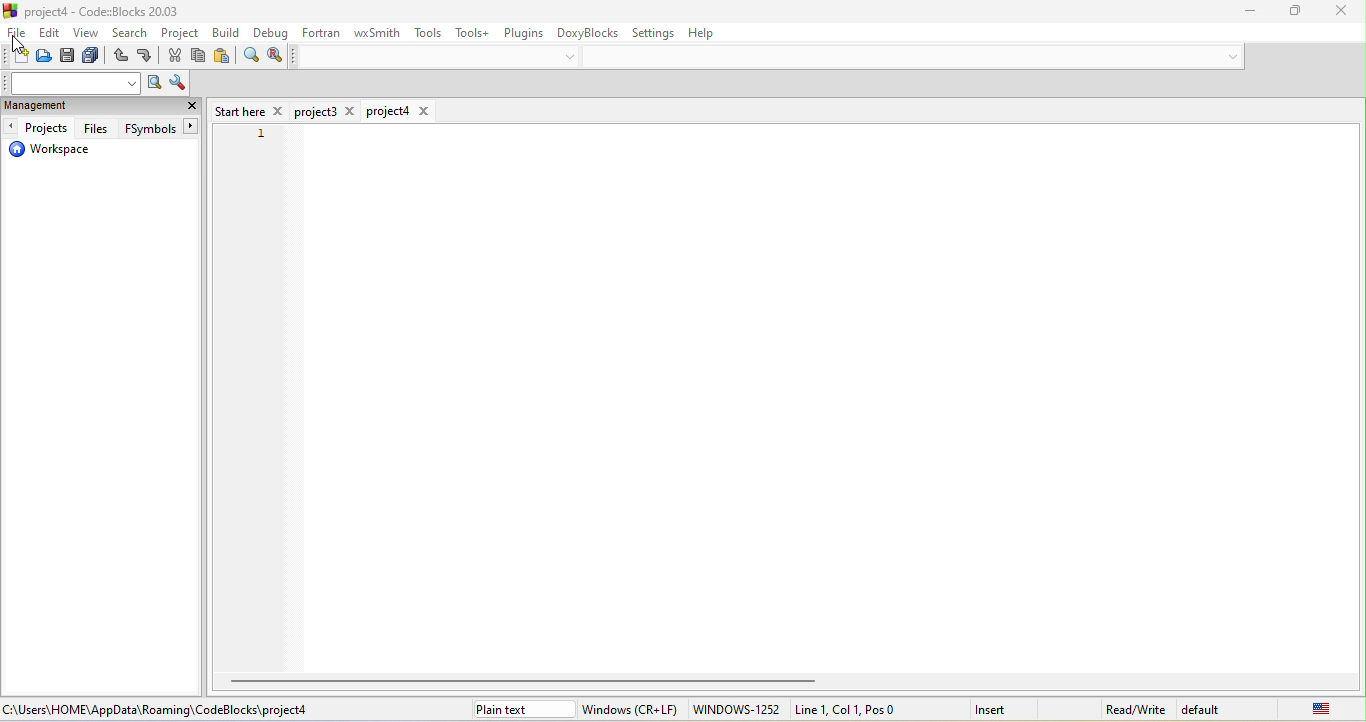 This screenshot has width=1366, height=722. What do you see at coordinates (158, 709) in the screenshot?
I see `C:\Users\HOME\AppData\Roaming\CodeBlocks\project4` at bounding box center [158, 709].